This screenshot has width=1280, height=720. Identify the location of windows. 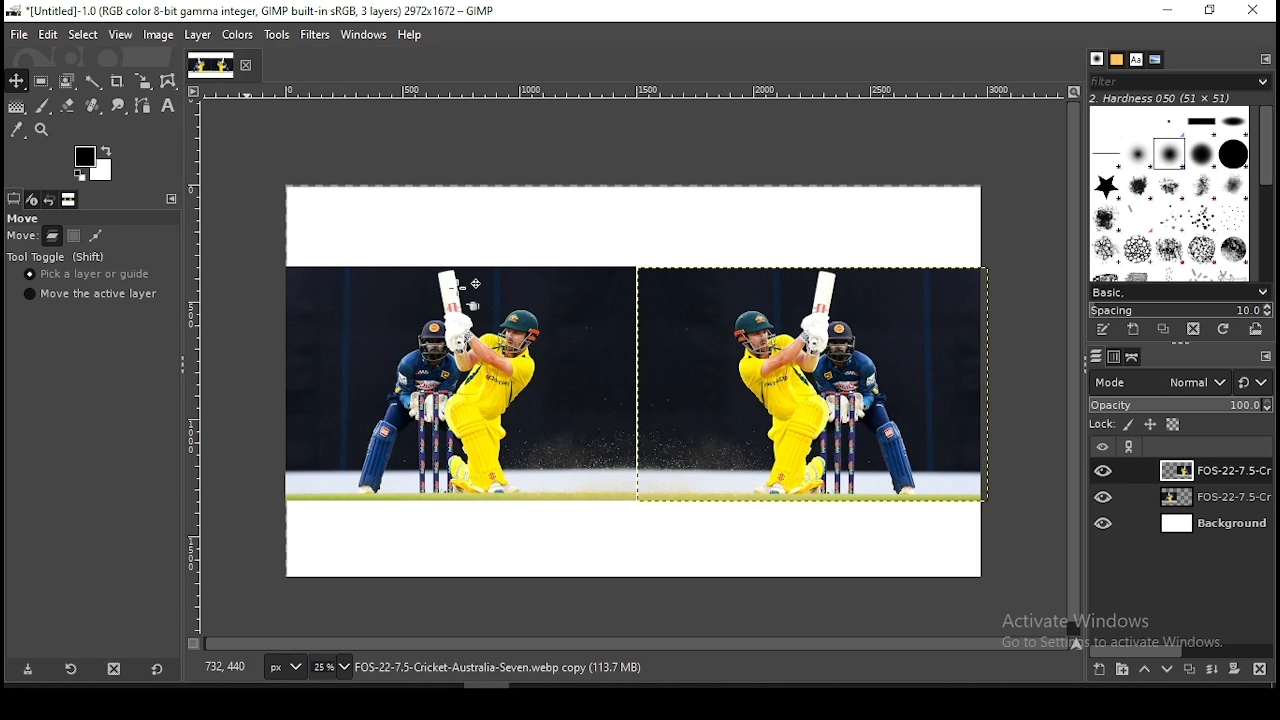
(363, 35).